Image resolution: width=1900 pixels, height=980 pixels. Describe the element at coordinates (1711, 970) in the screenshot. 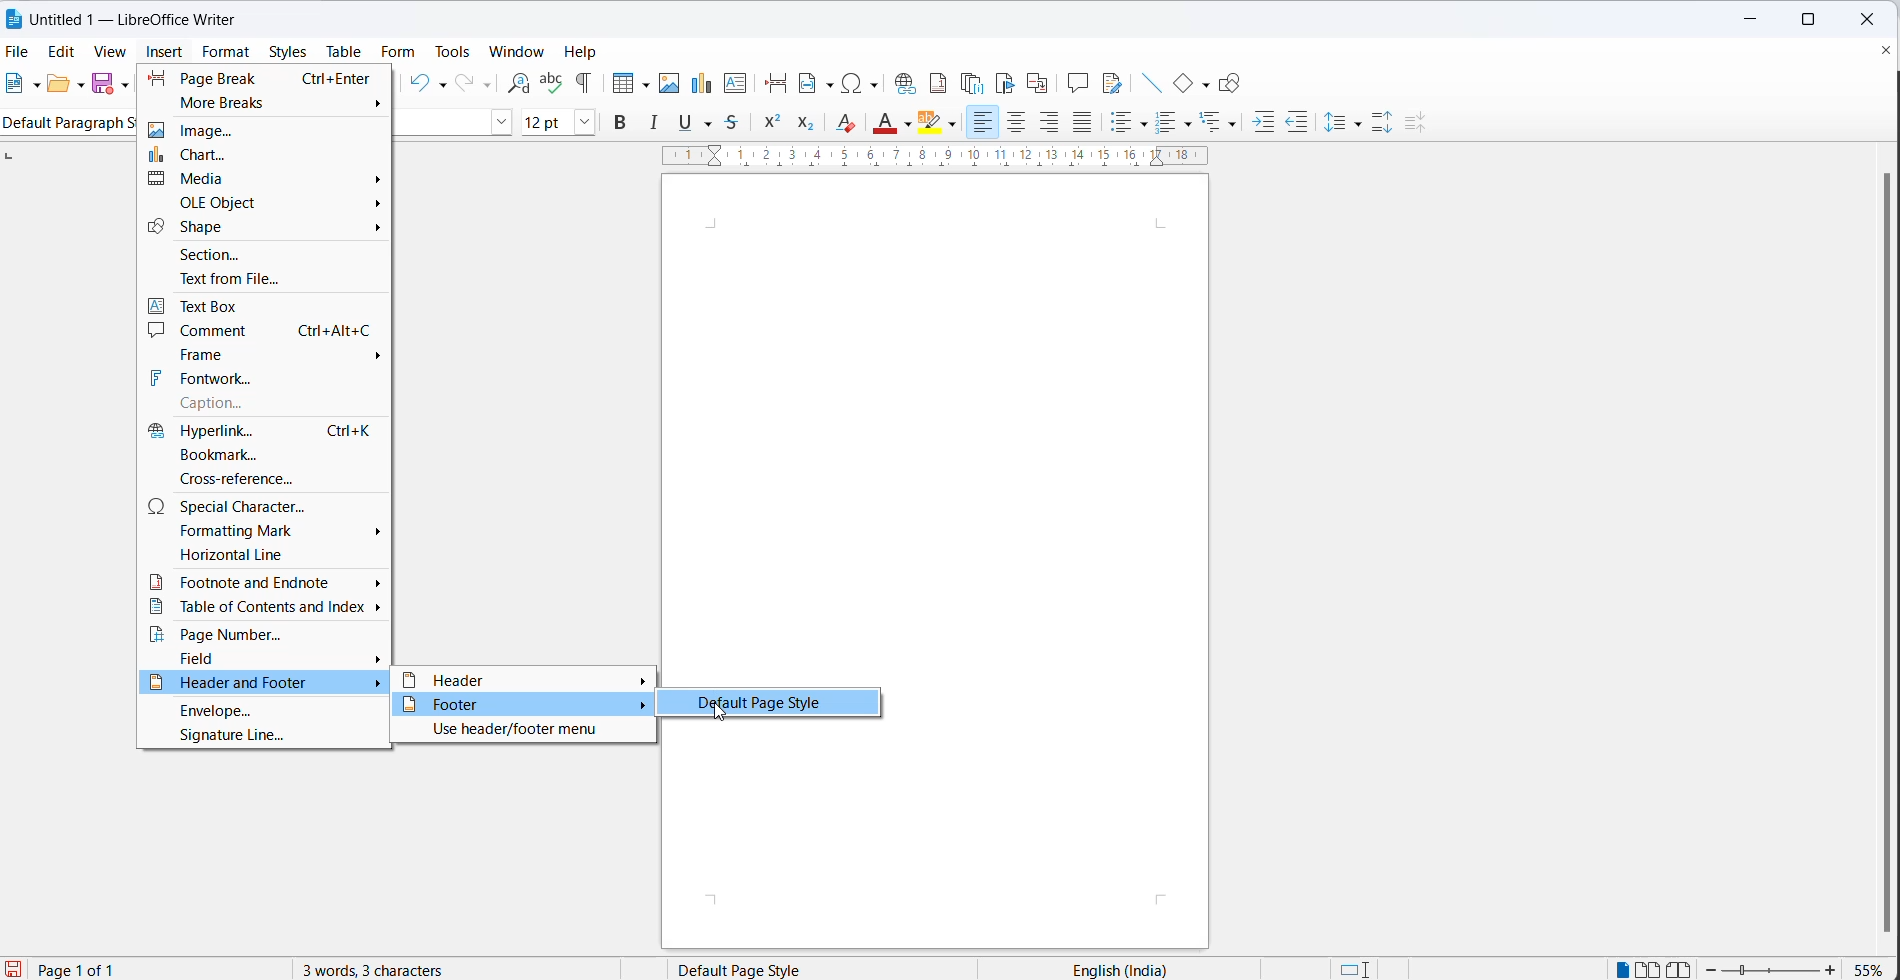

I see `zoom decrease` at that location.